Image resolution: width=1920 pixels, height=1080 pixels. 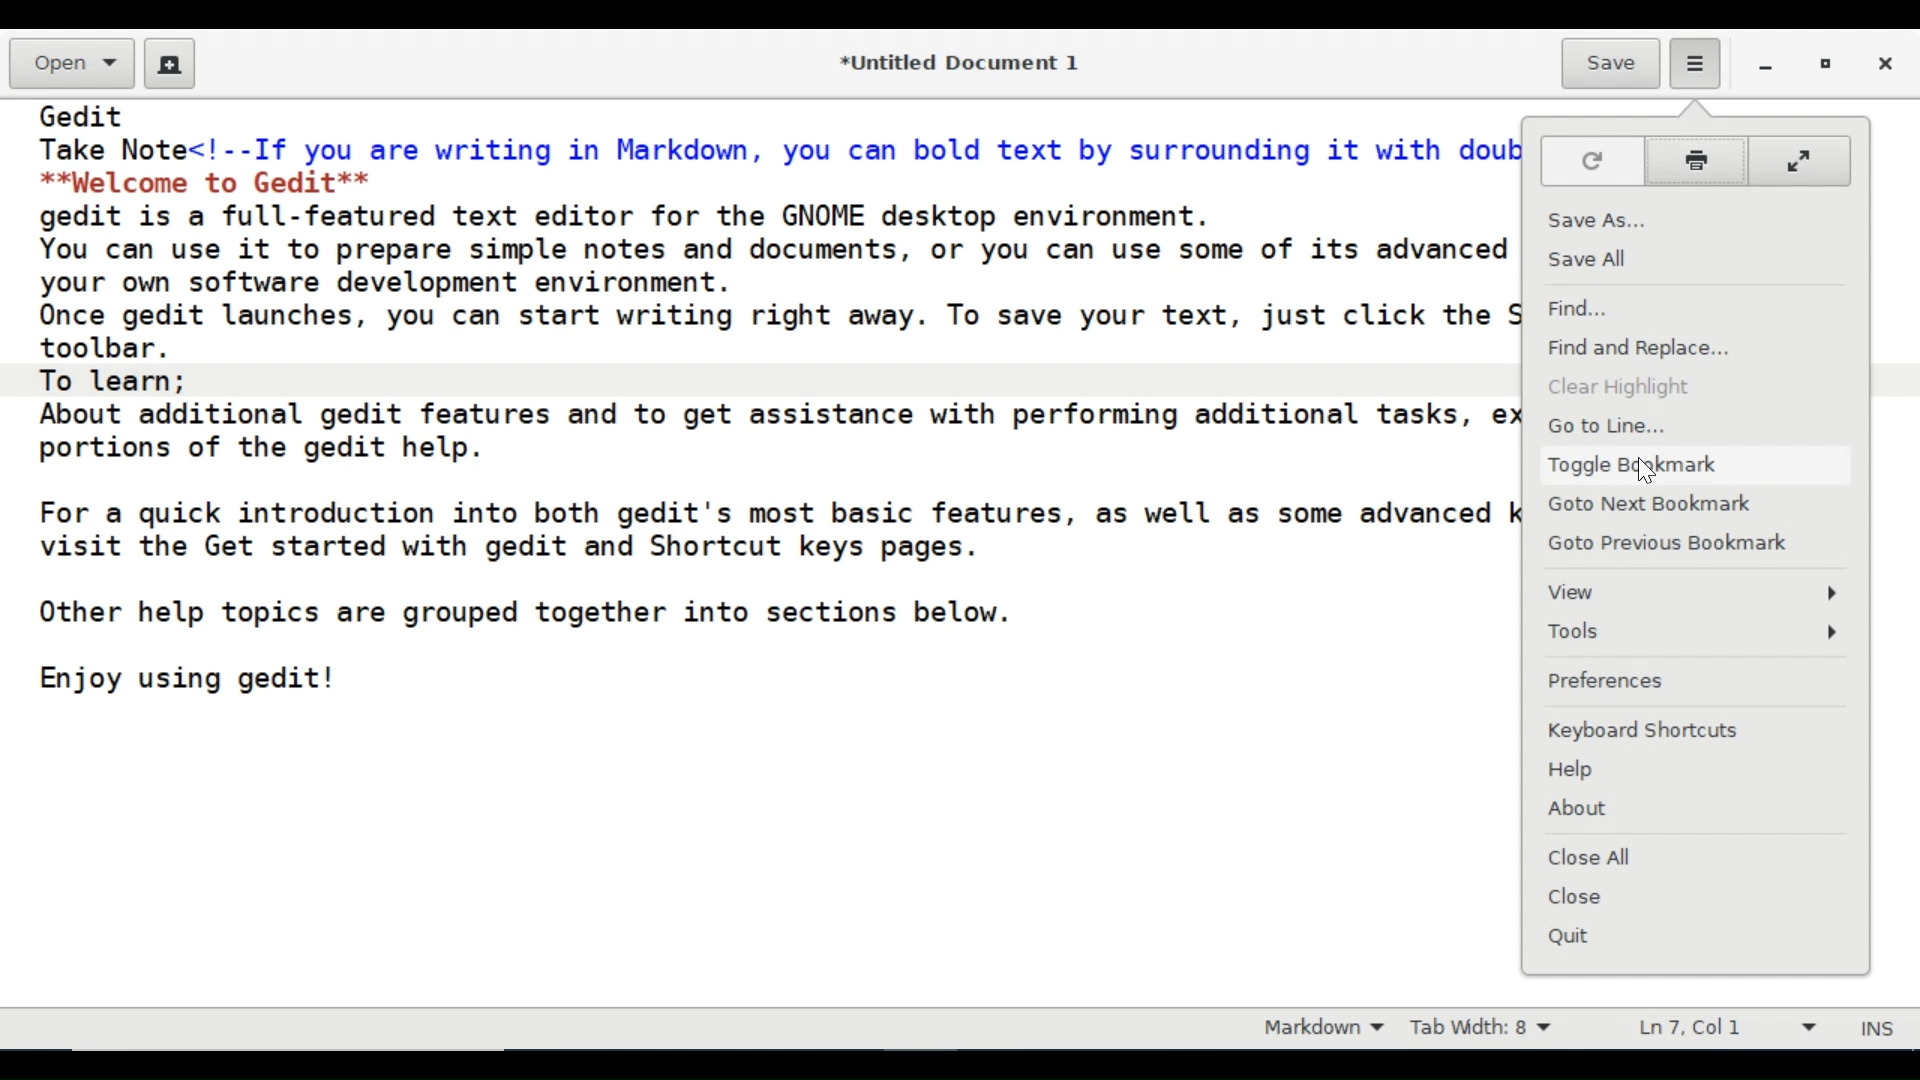 I want to click on About additional gedit features and to get assistance with performing additional tasks, explore the other
portions of the gedit help., so click(x=780, y=430).